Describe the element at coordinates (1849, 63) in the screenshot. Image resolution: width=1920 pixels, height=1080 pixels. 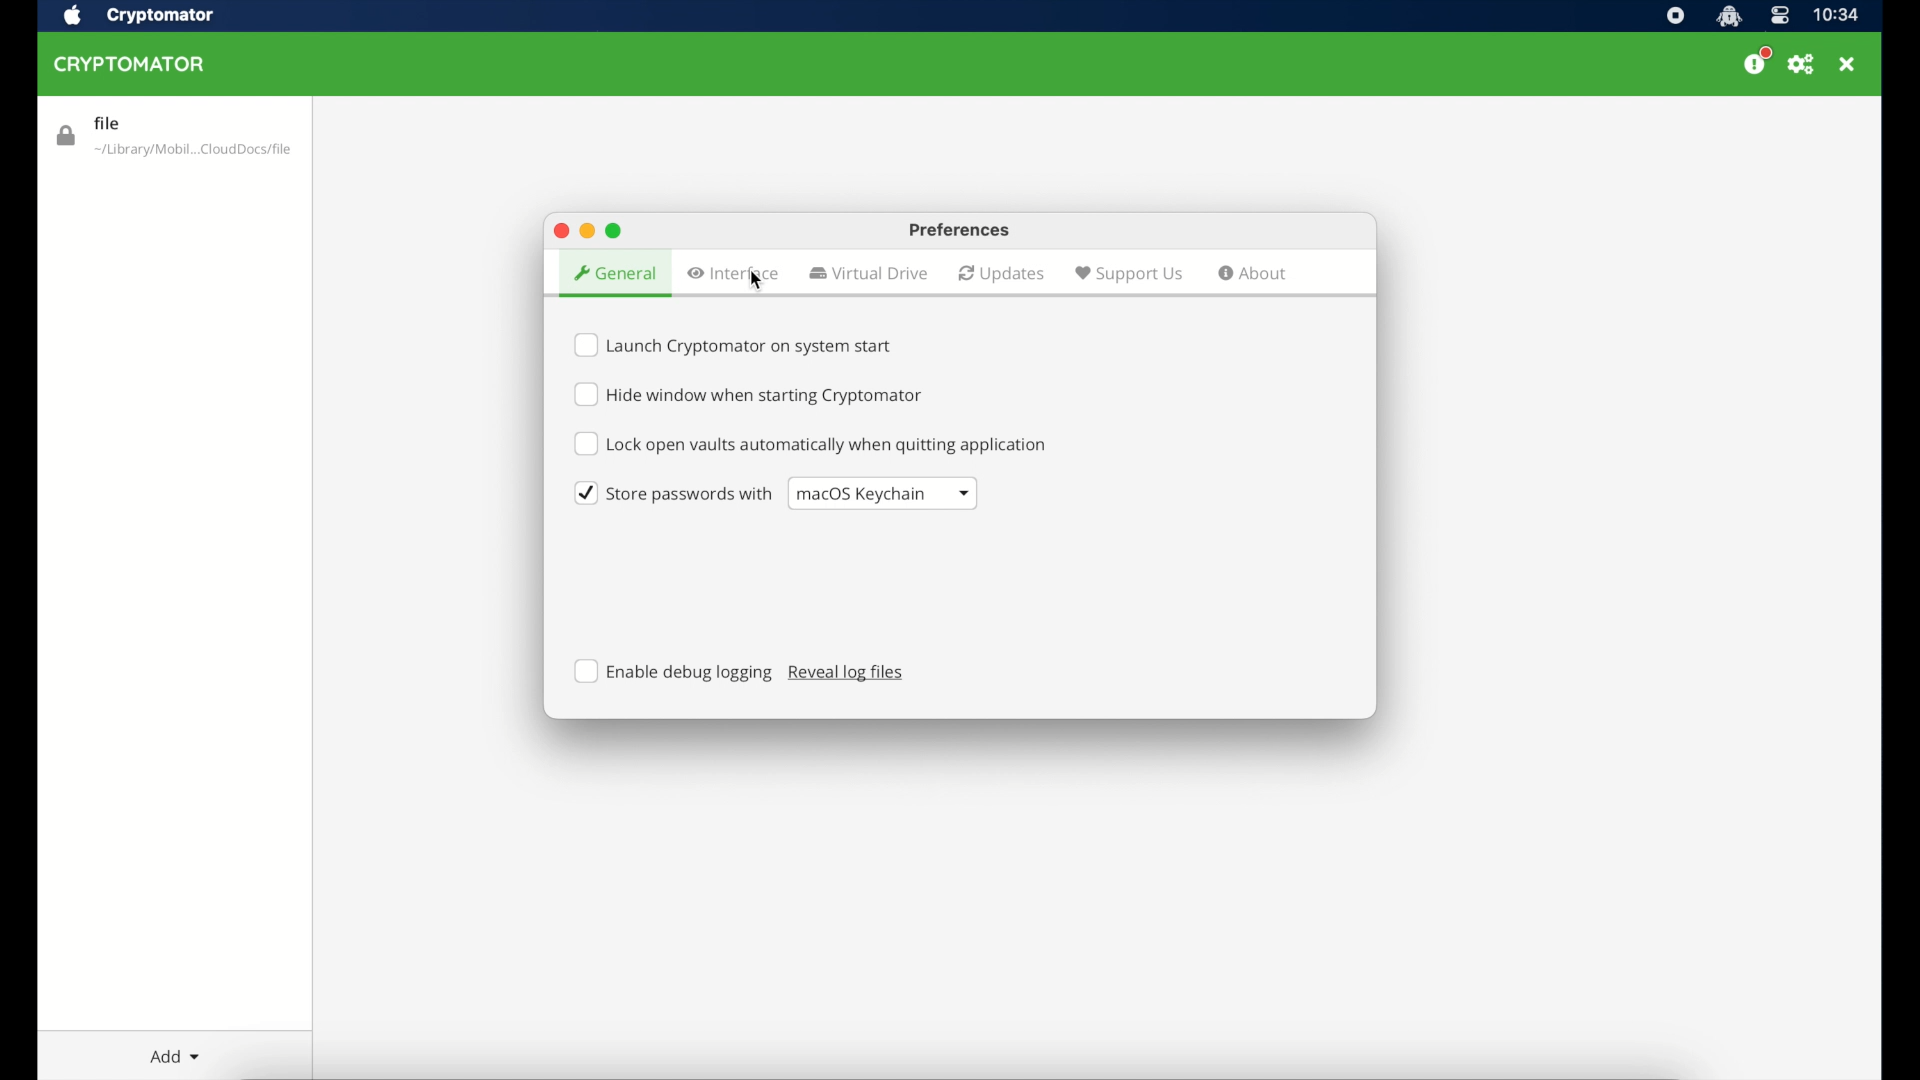
I see `close` at that location.